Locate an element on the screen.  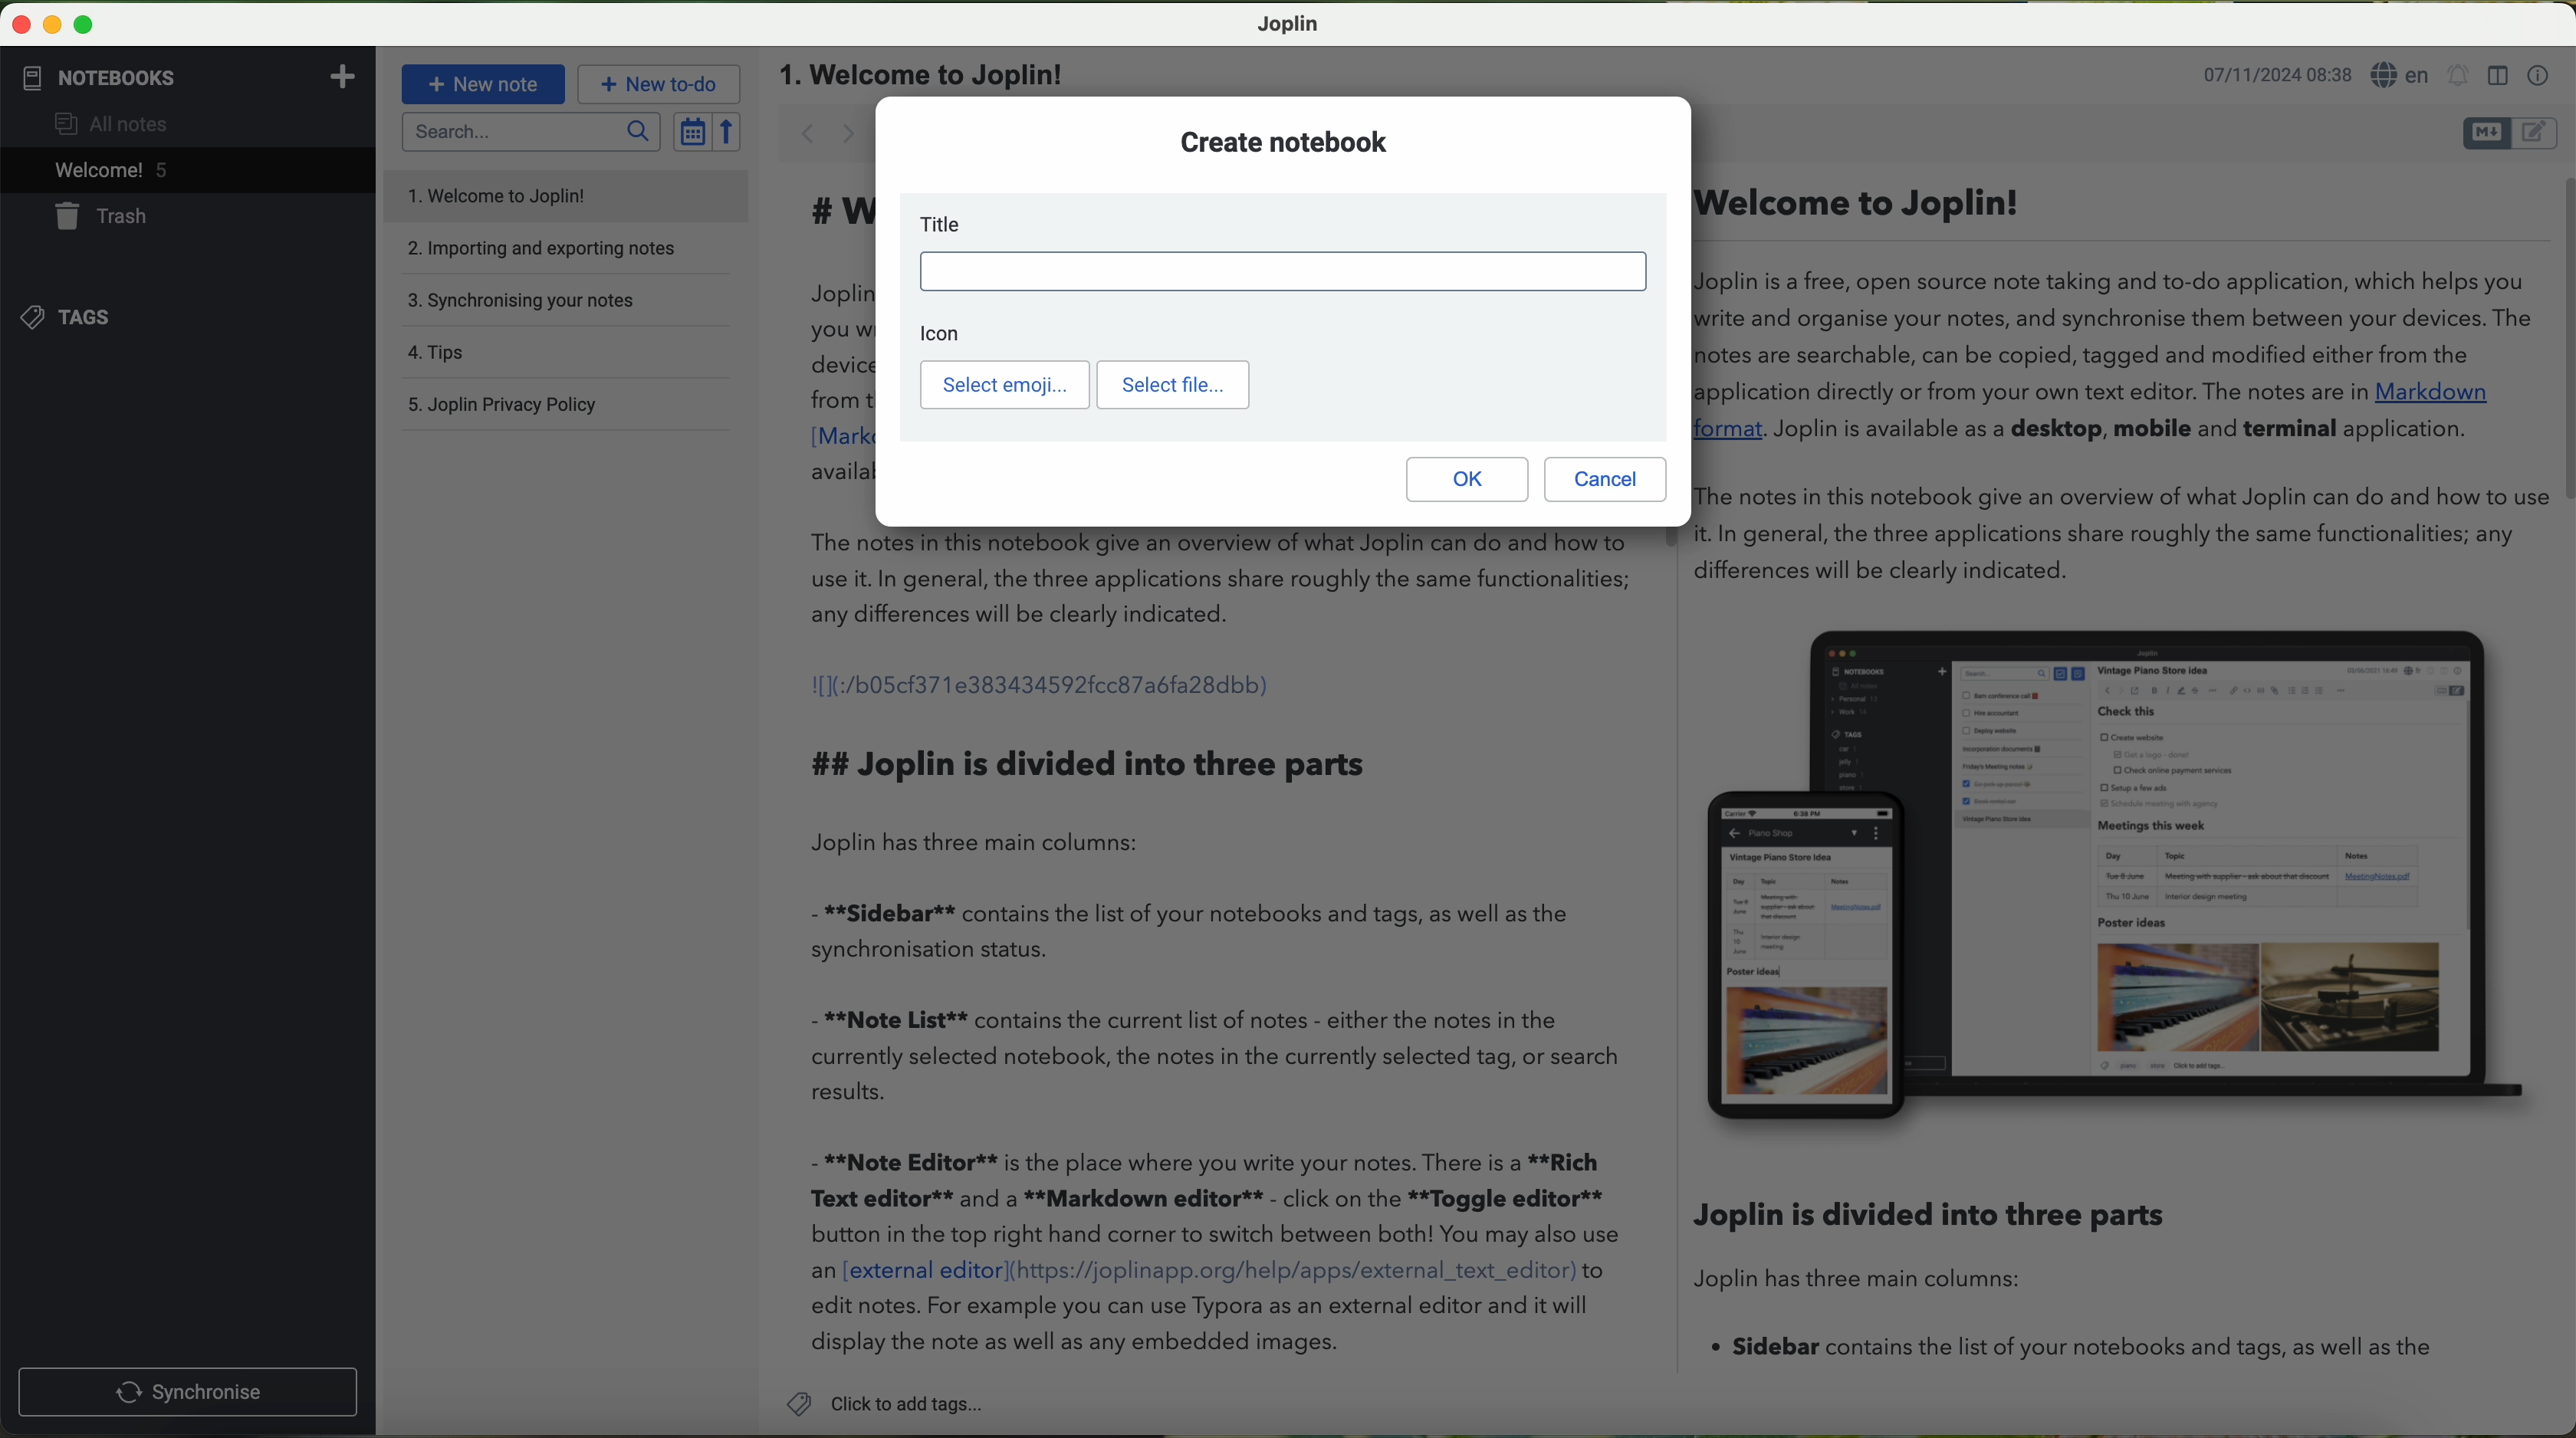
add notebooks is located at coordinates (340, 75).